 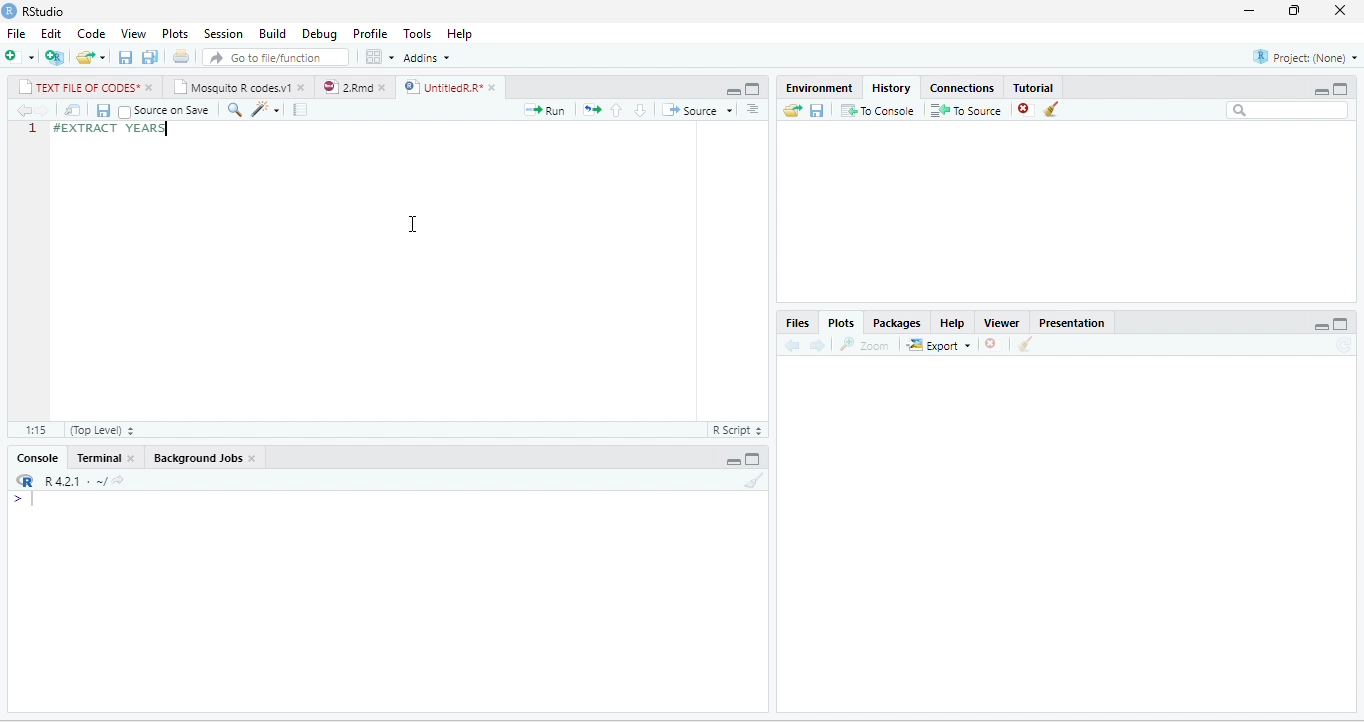 What do you see at coordinates (92, 57) in the screenshot?
I see `open file` at bounding box center [92, 57].